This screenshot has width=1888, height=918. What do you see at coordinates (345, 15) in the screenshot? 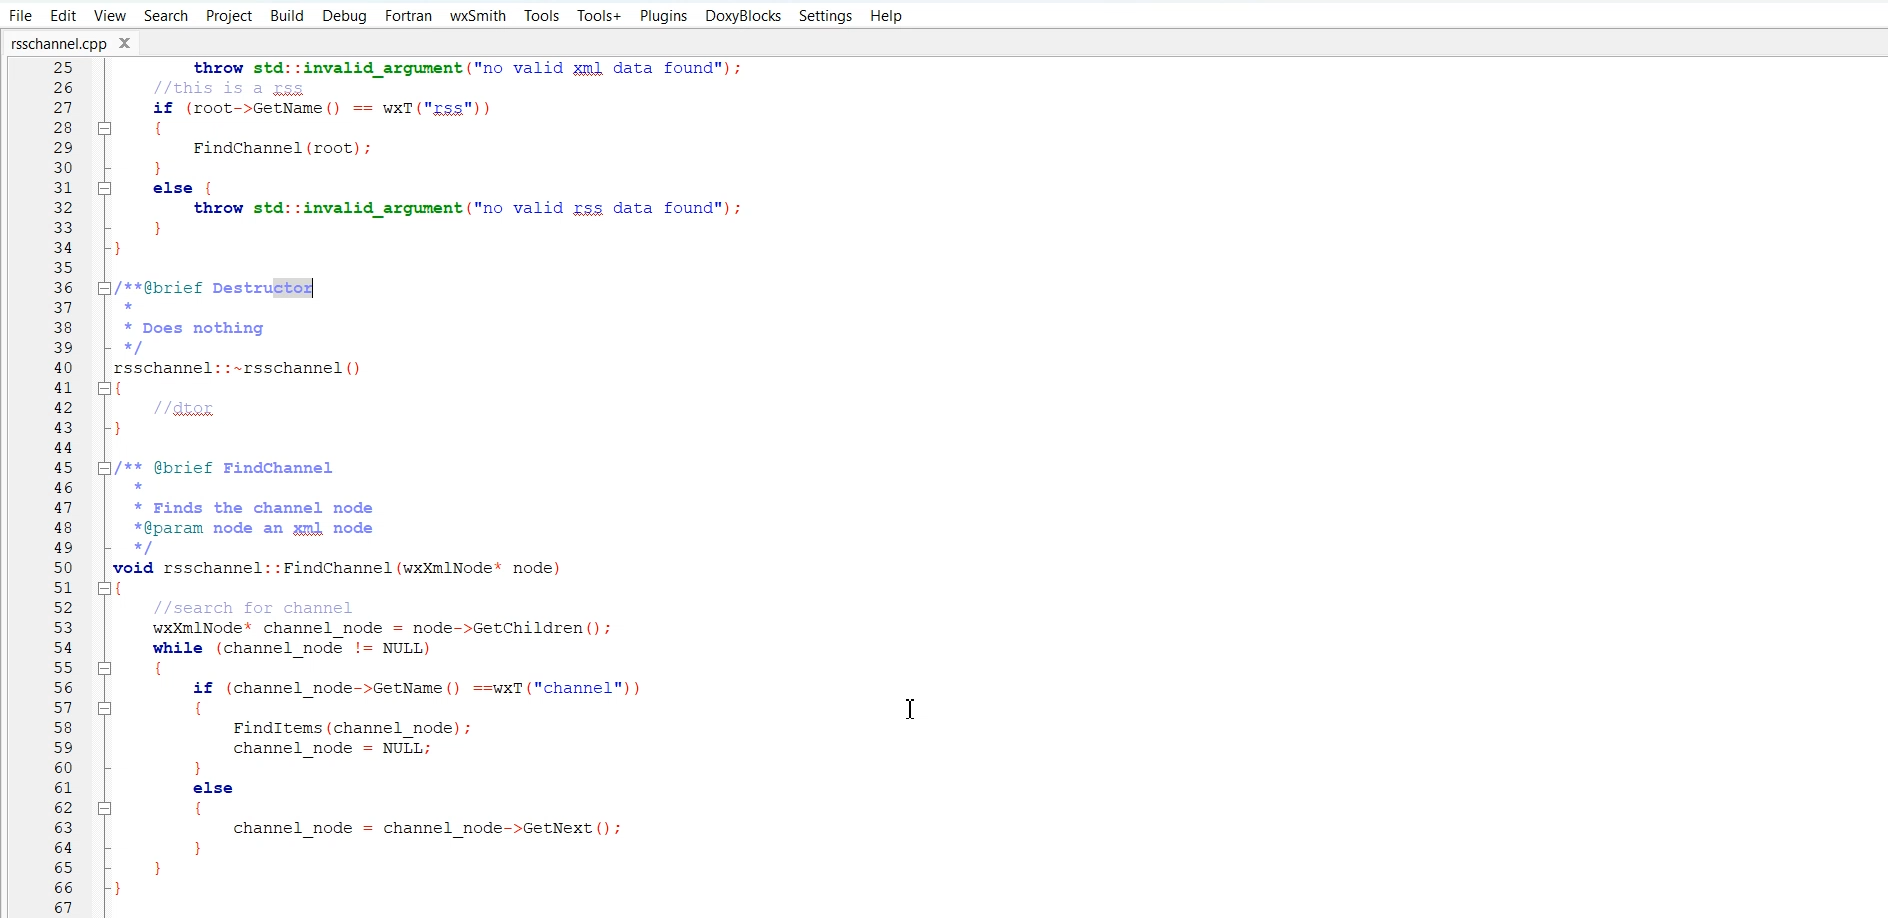
I see `Debug` at bounding box center [345, 15].